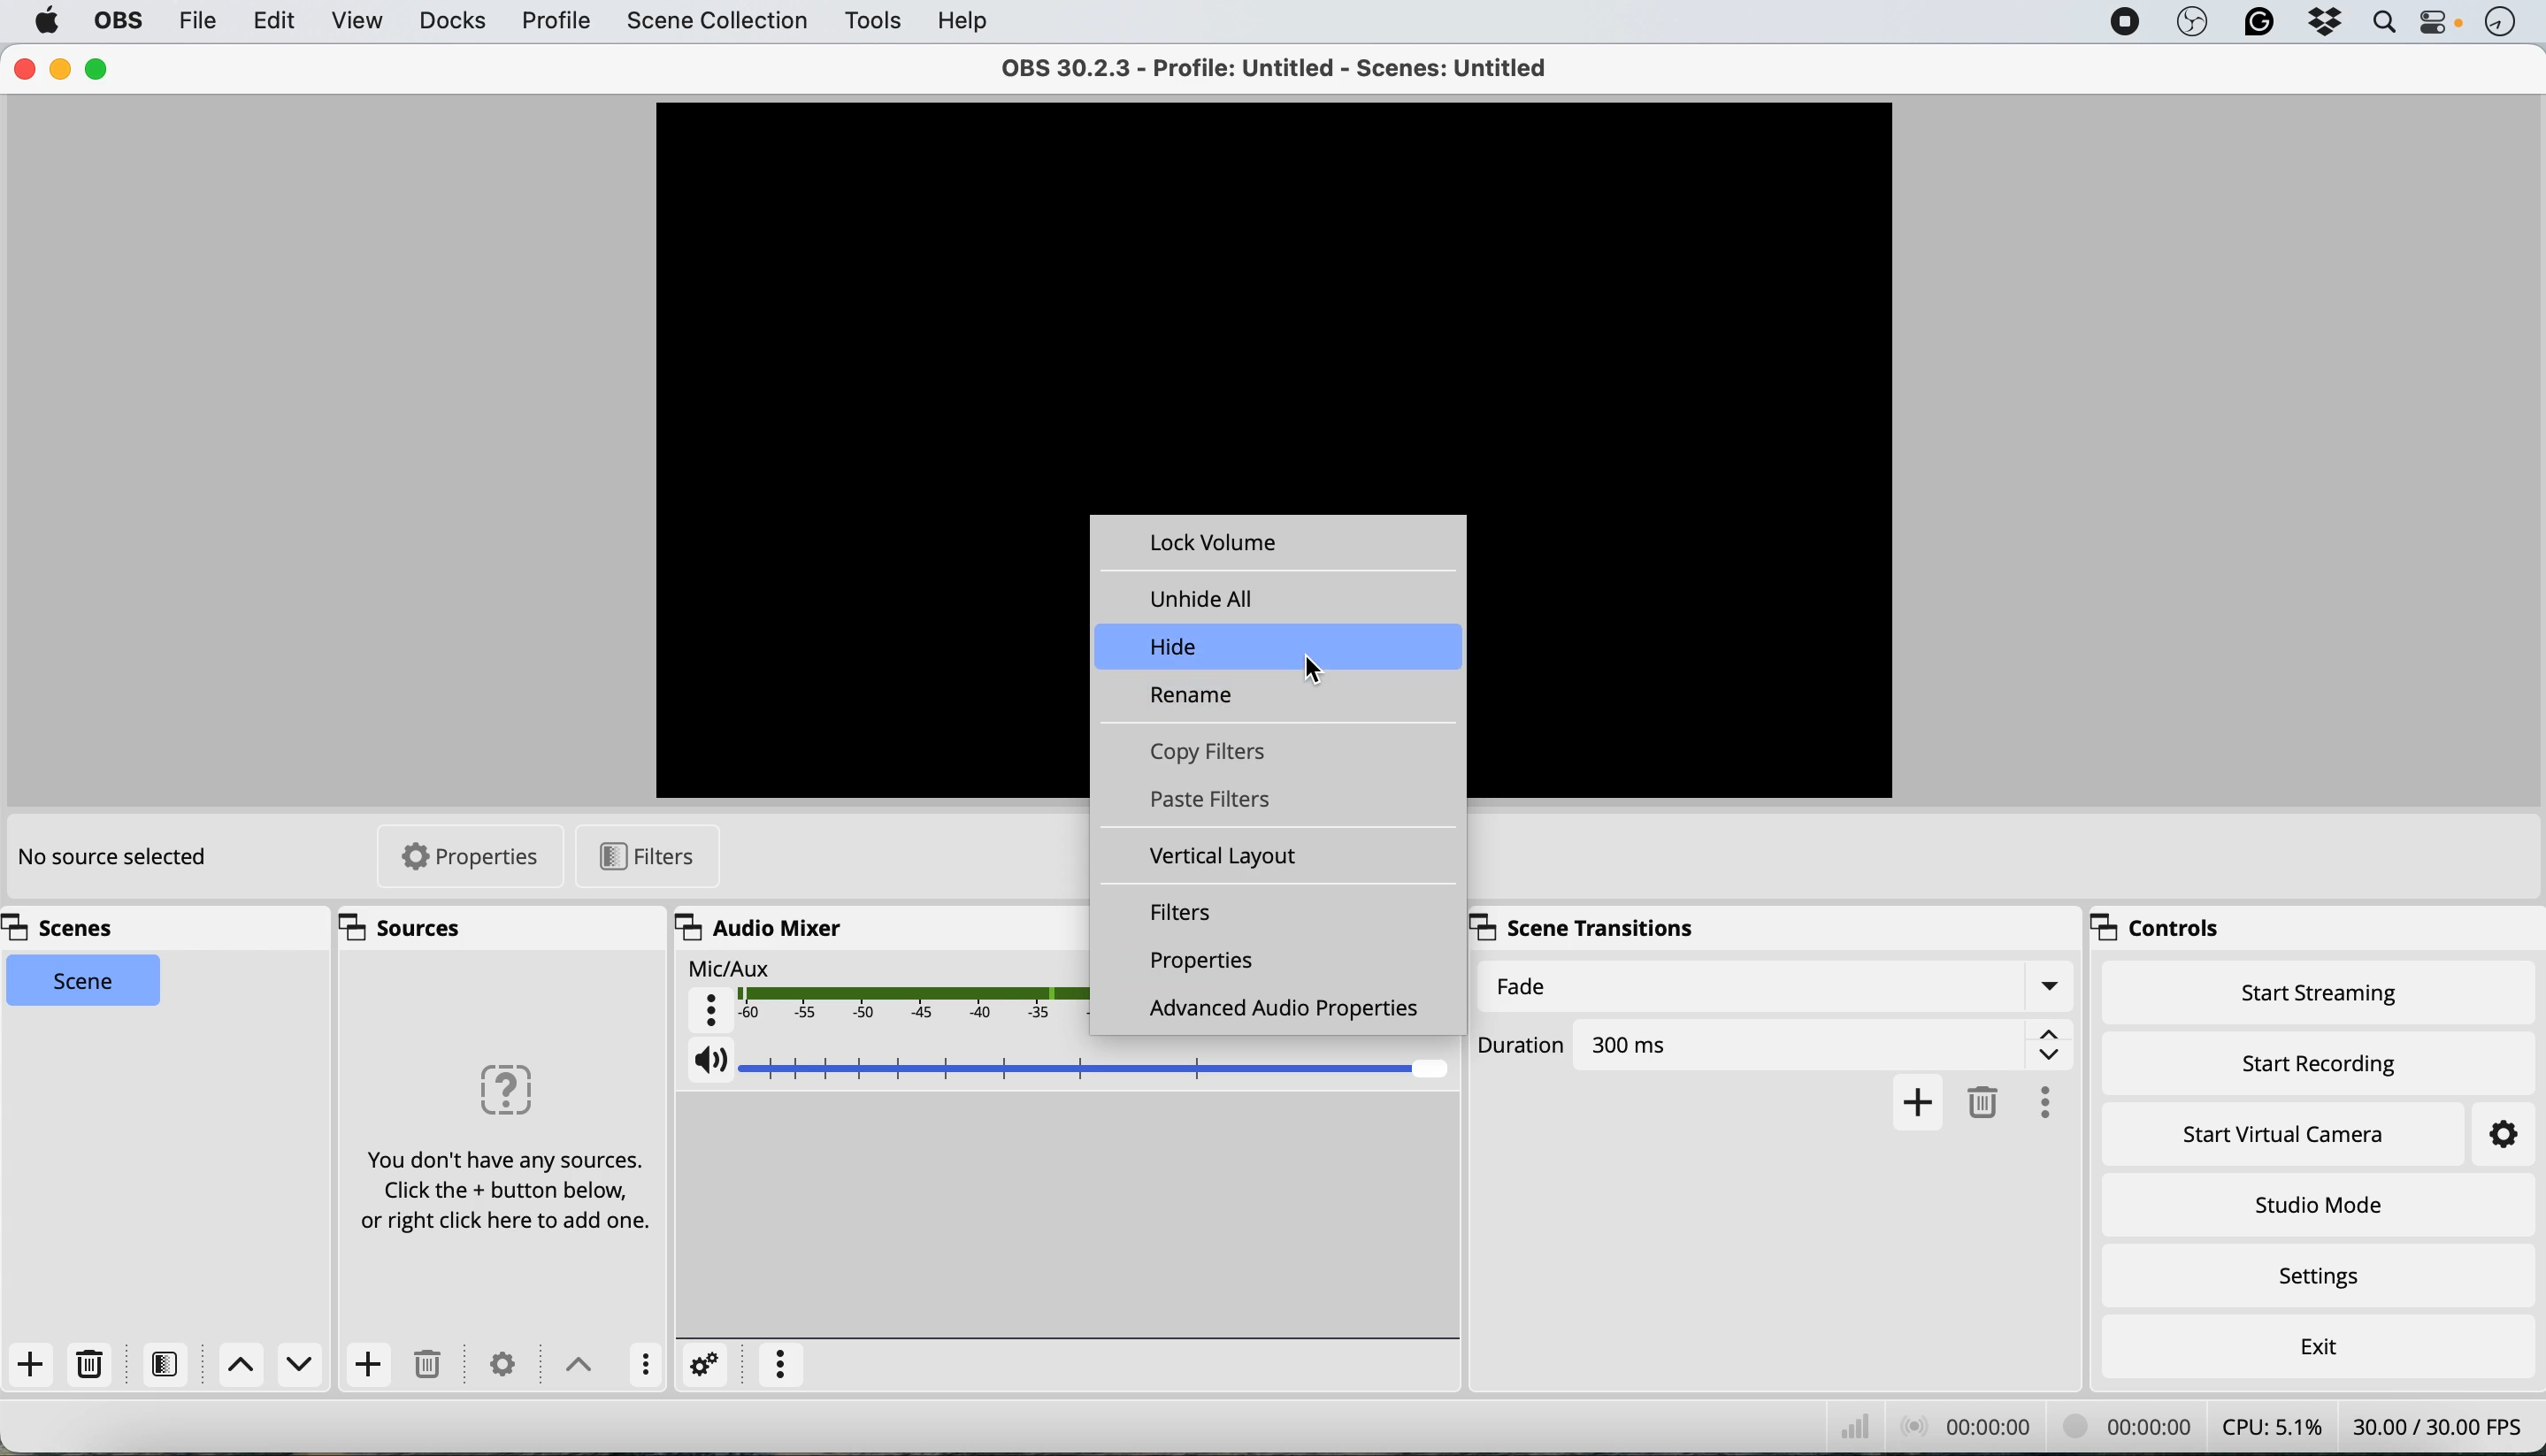 The width and height of the screenshot is (2546, 1456). Describe the element at coordinates (2122, 20) in the screenshot. I see `screen recorder` at that location.